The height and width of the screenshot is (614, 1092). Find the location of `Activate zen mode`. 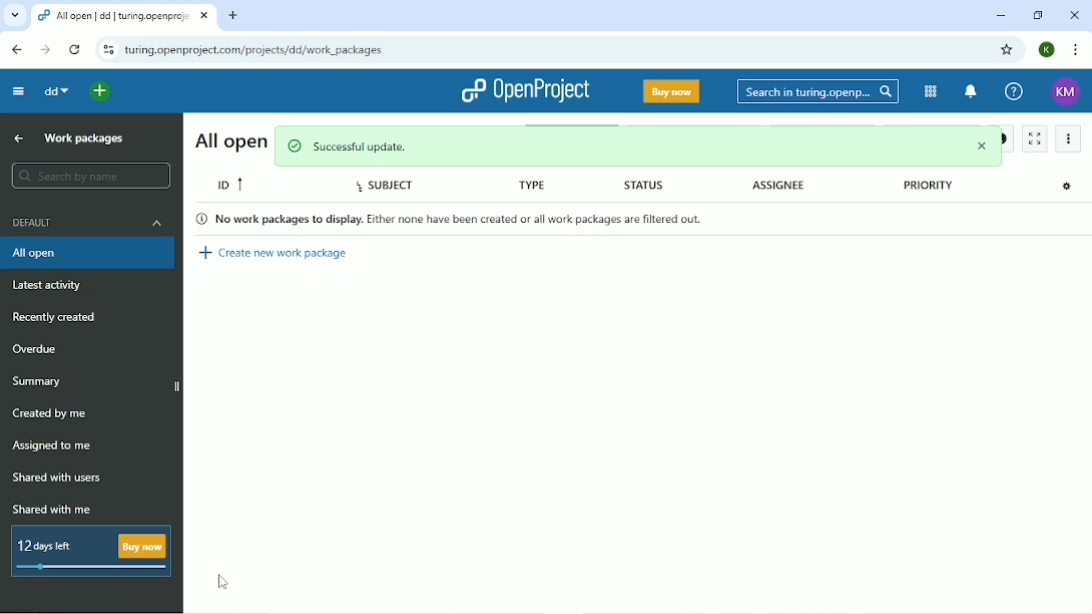

Activate zen mode is located at coordinates (1037, 138).